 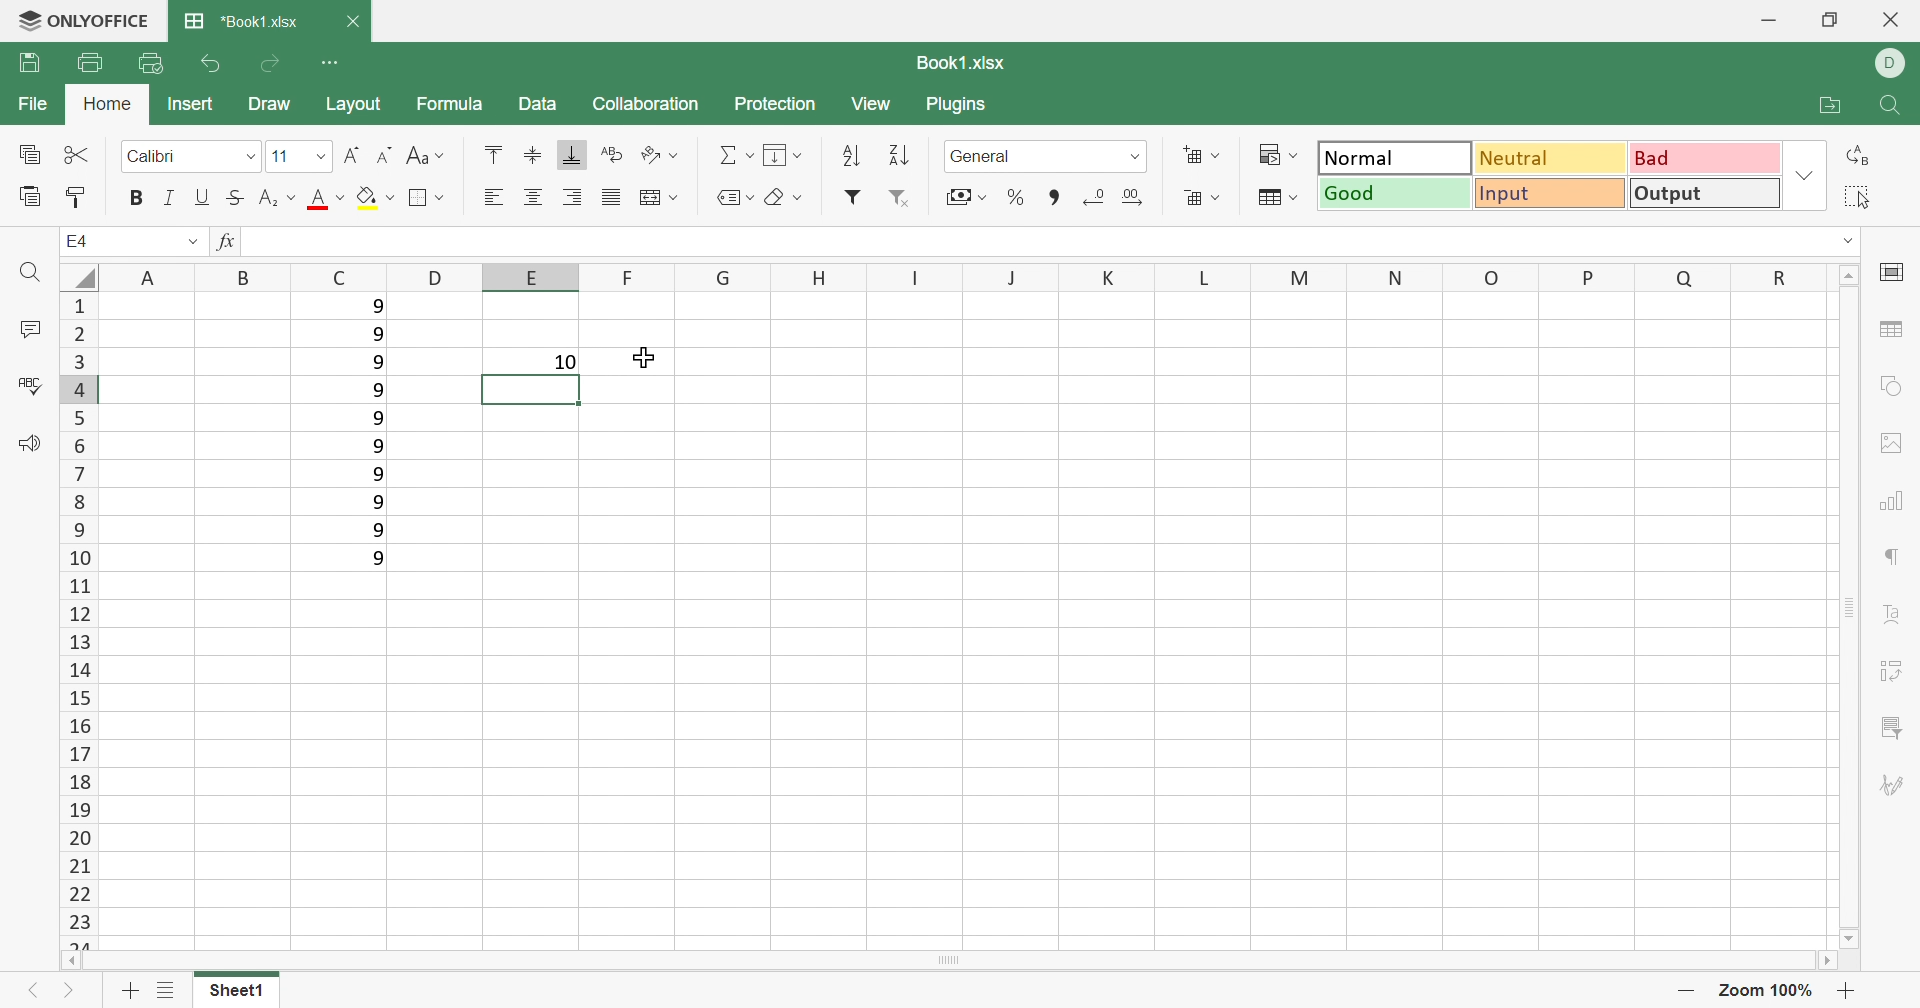 What do you see at coordinates (1703, 194) in the screenshot?
I see `Output` at bounding box center [1703, 194].